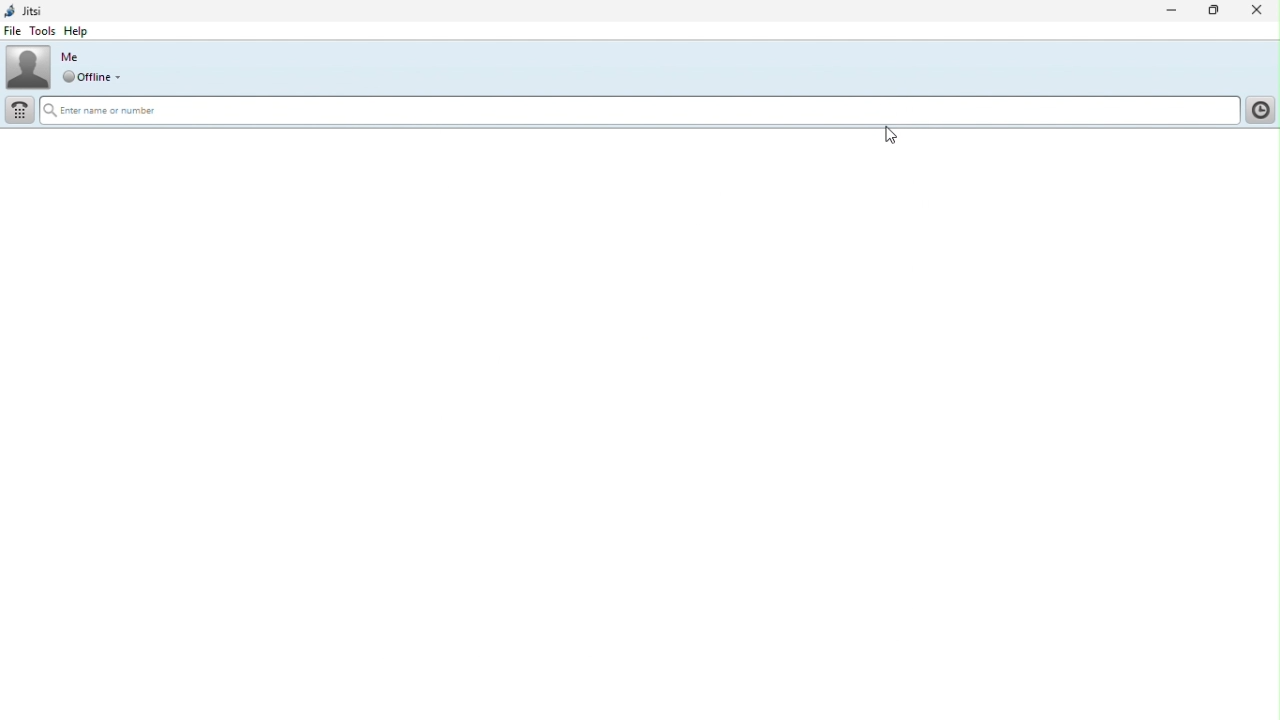 Image resolution: width=1280 pixels, height=720 pixels. I want to click on Restore, so click(1215, 12).